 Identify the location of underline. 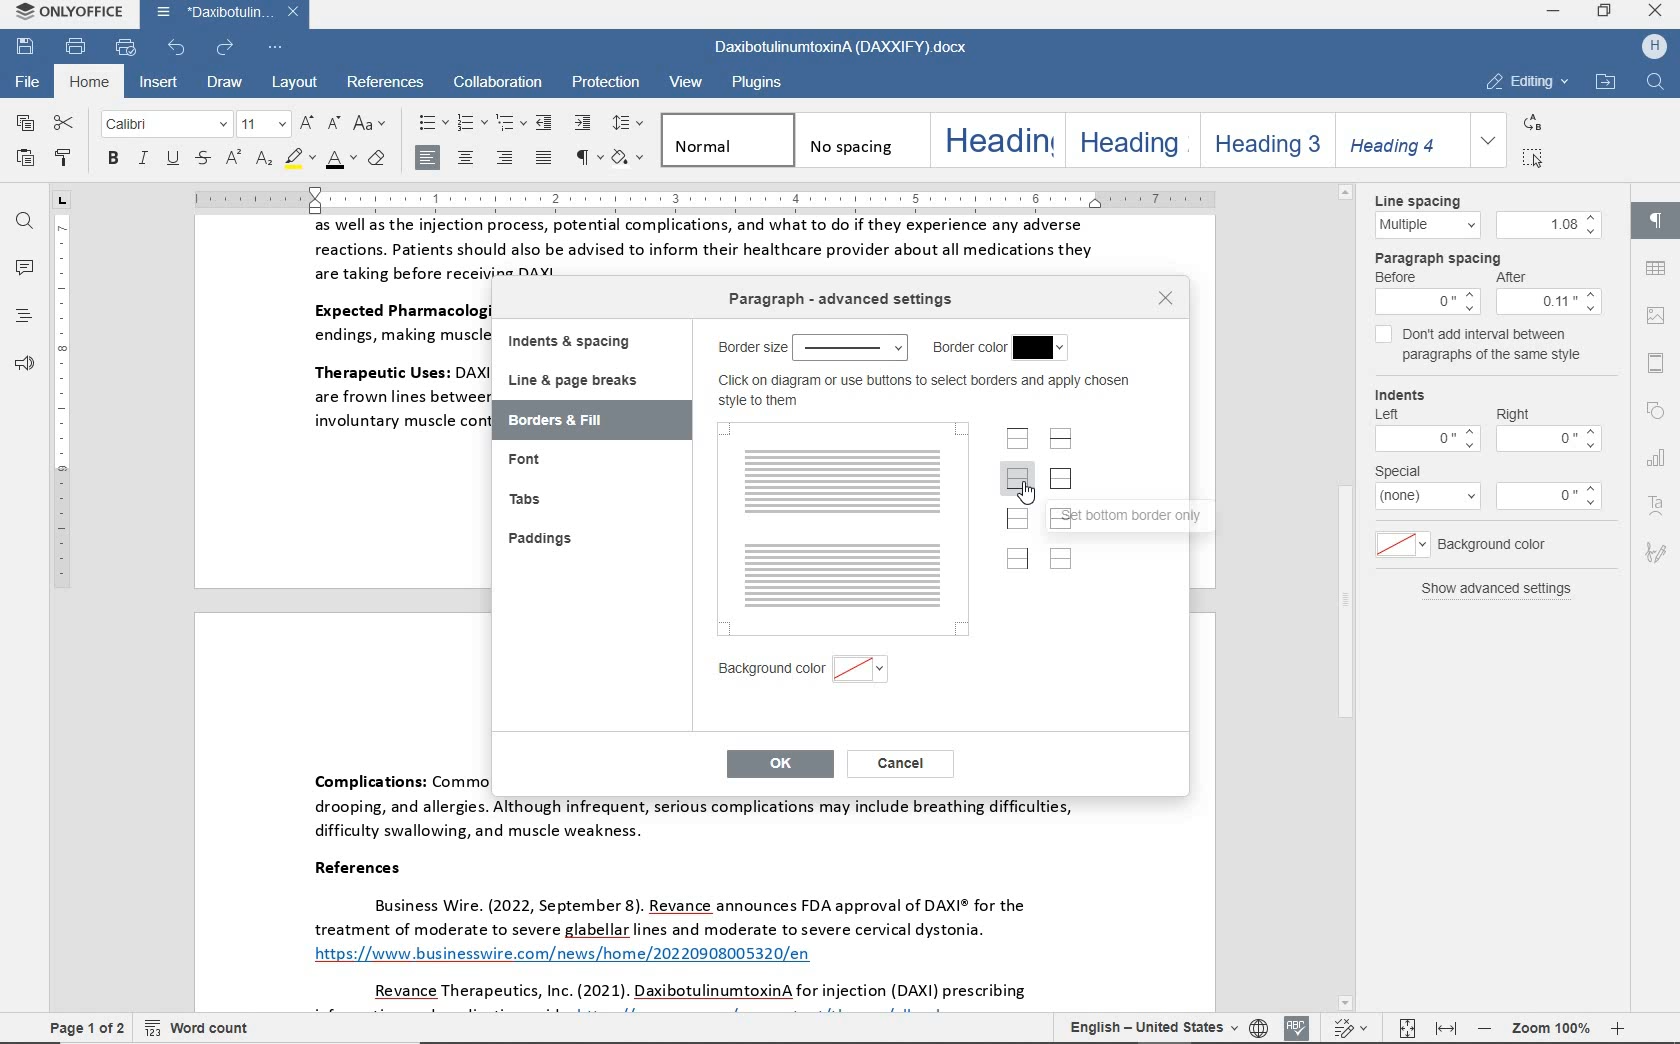
(172, 160).